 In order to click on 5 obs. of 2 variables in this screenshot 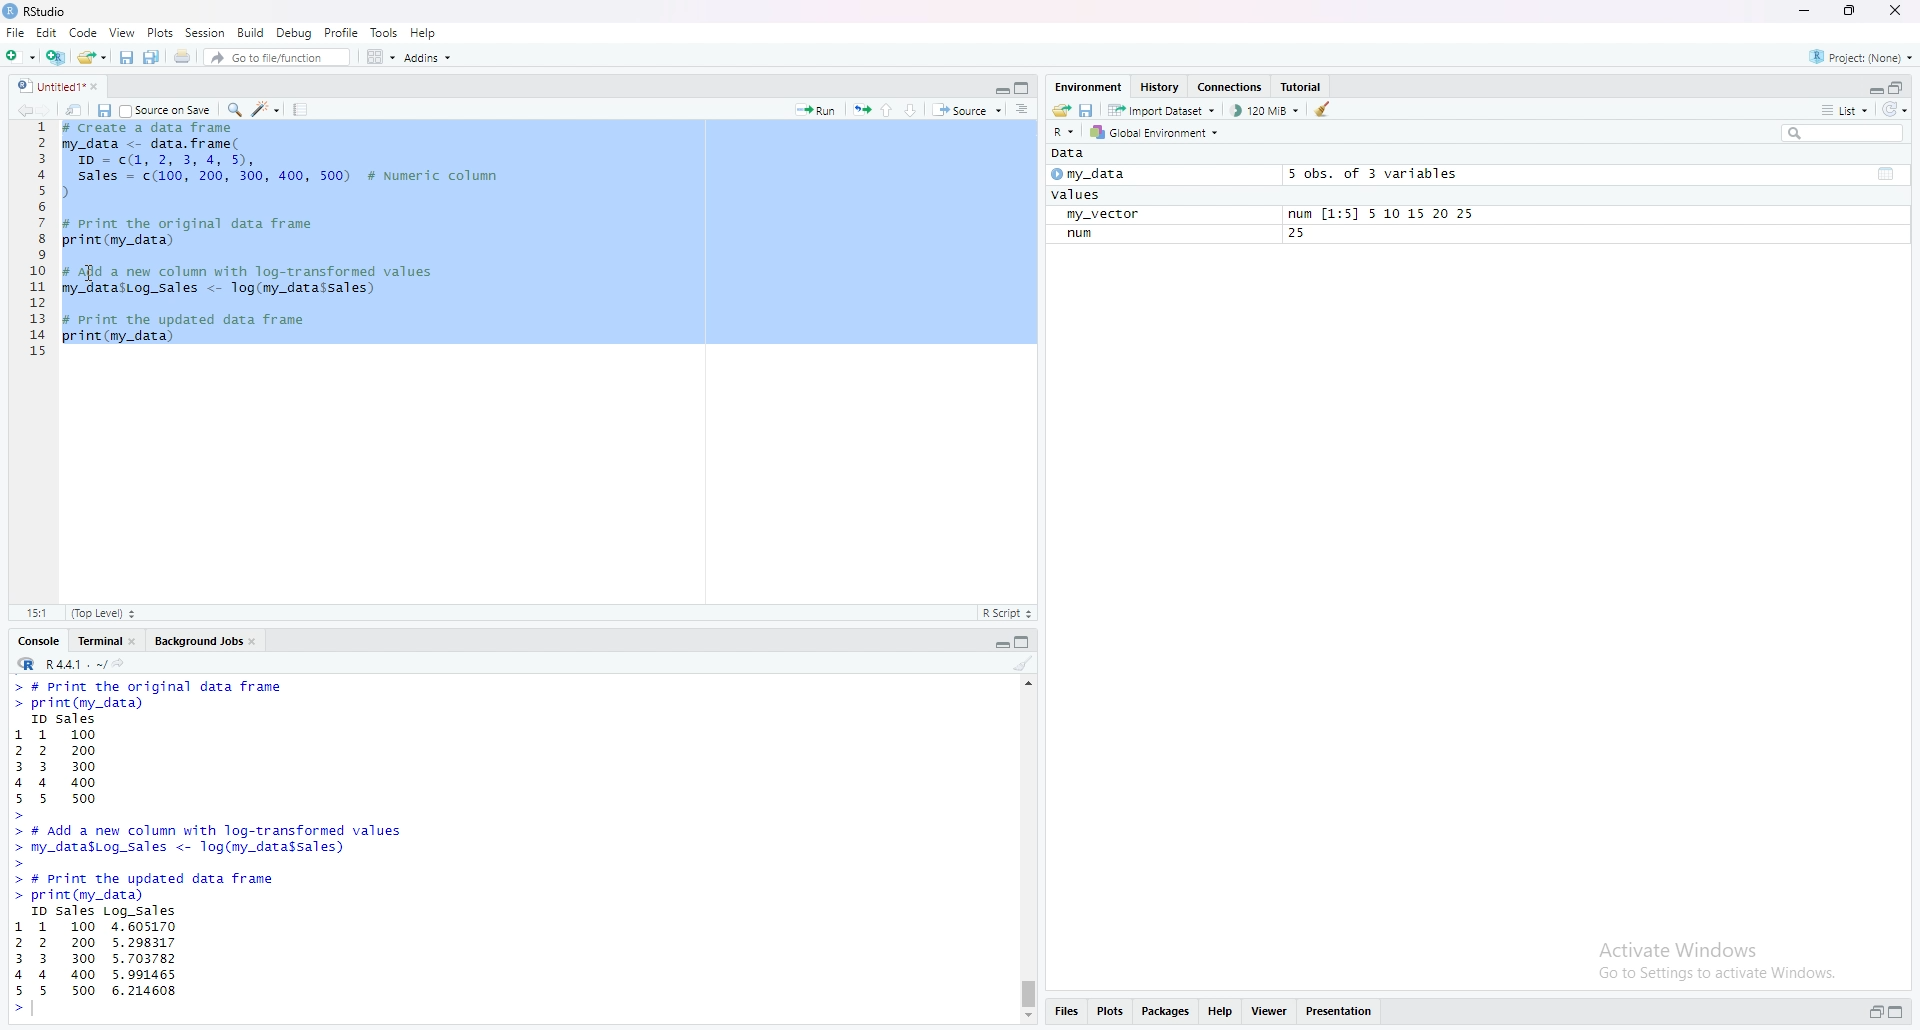, I will do `click(1378, 174)`.